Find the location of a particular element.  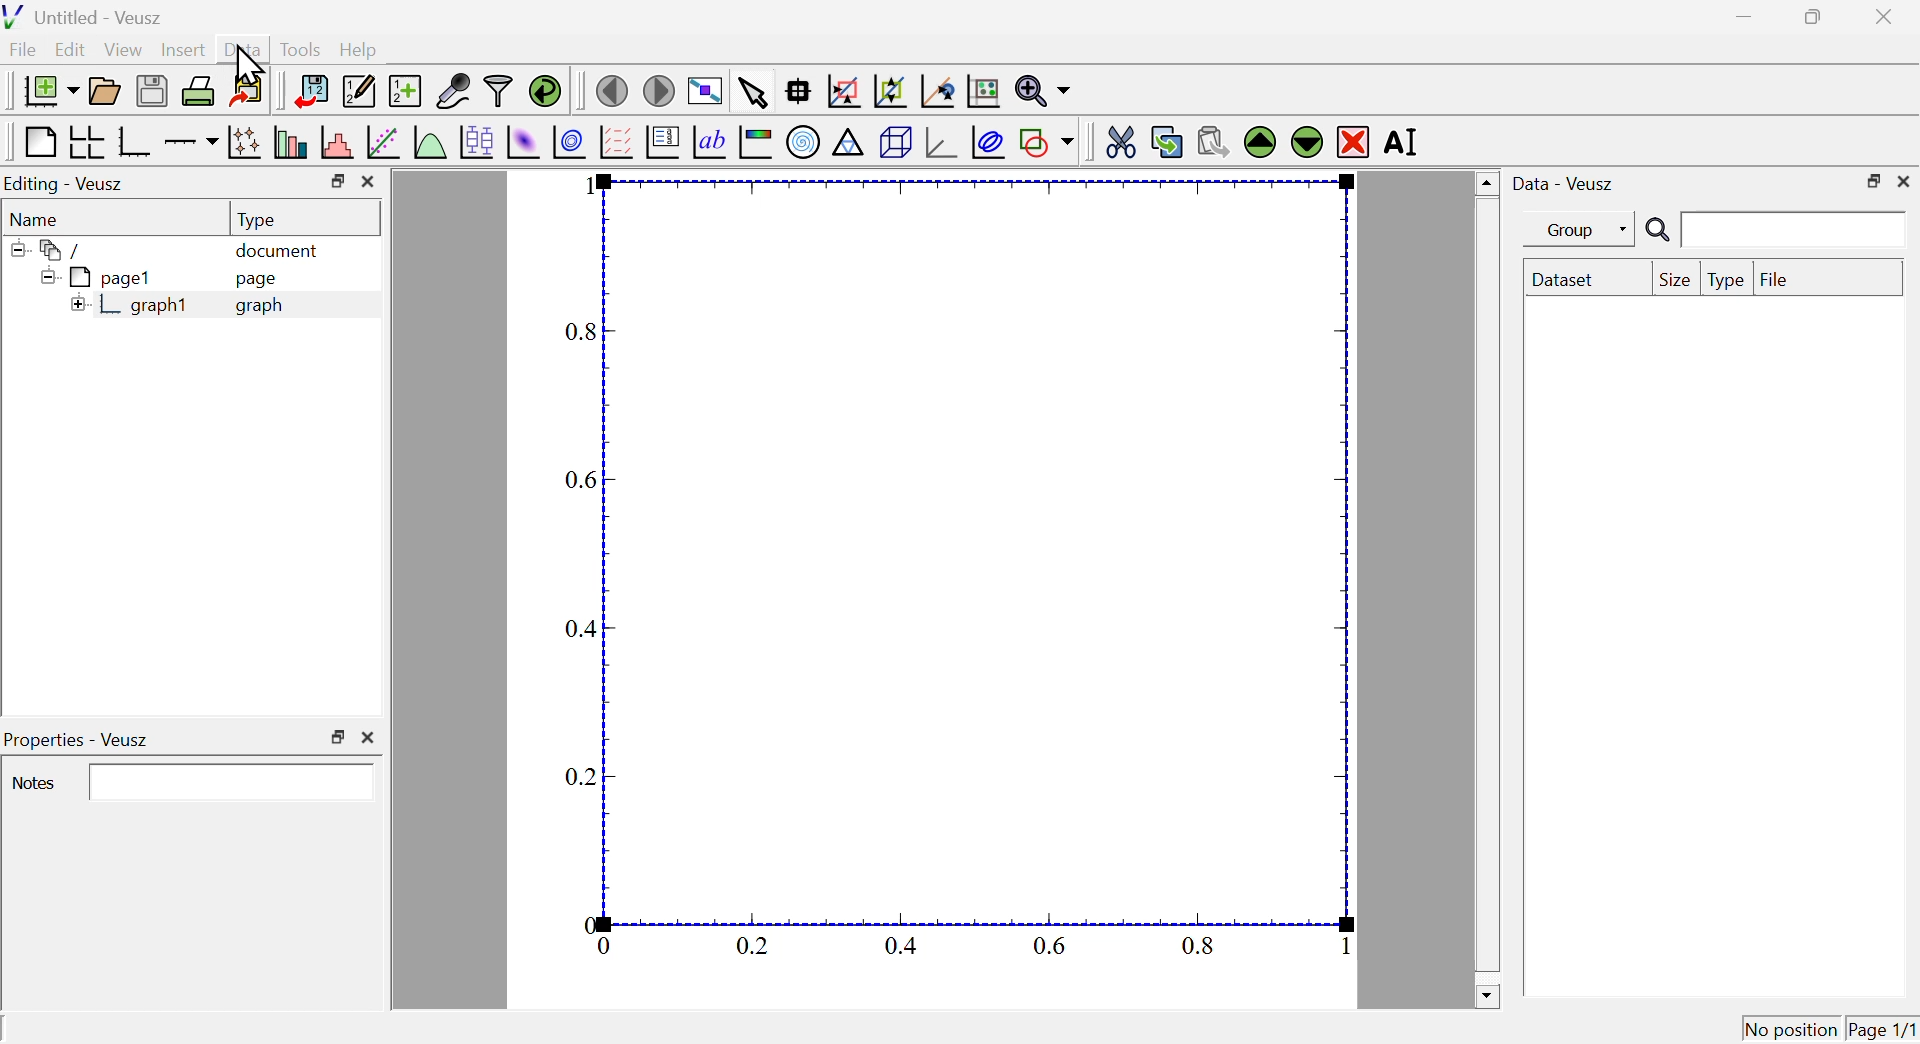

3d scene is located at coordinates (896, 144).